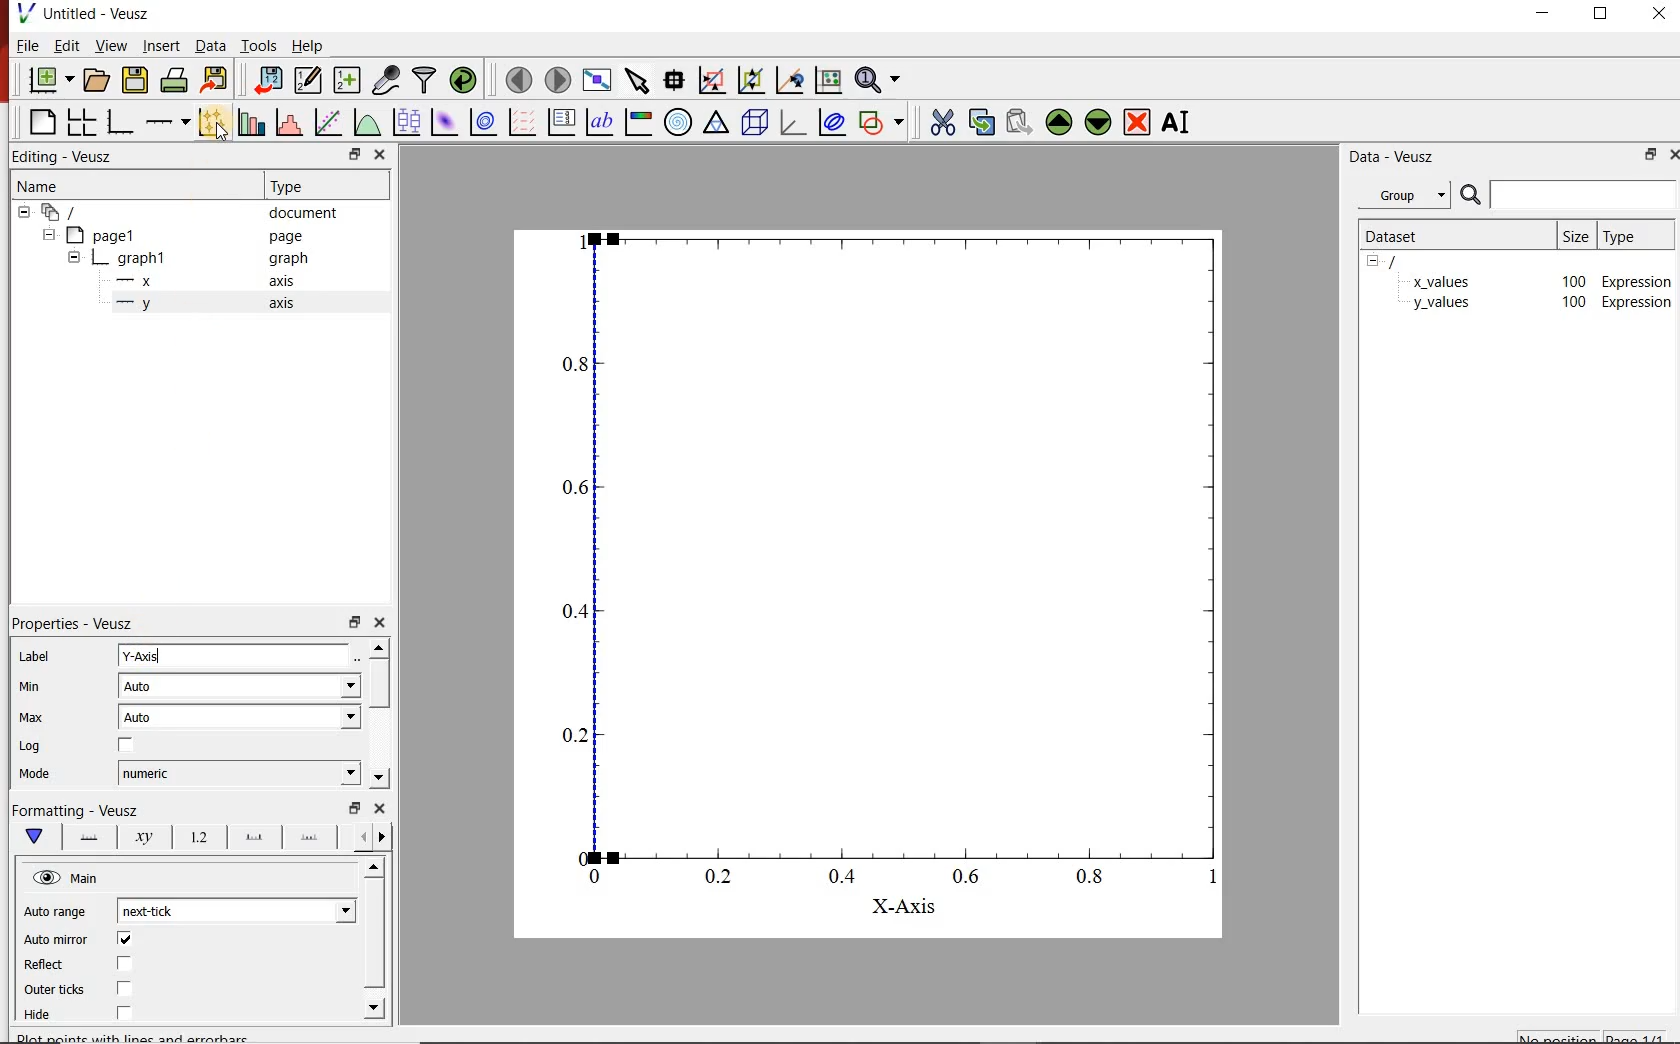 The height and width of the screenshot is (1044, 1680). Describe the element at coordinates (51, 78) in the screenshot. I see `new document` at that location.